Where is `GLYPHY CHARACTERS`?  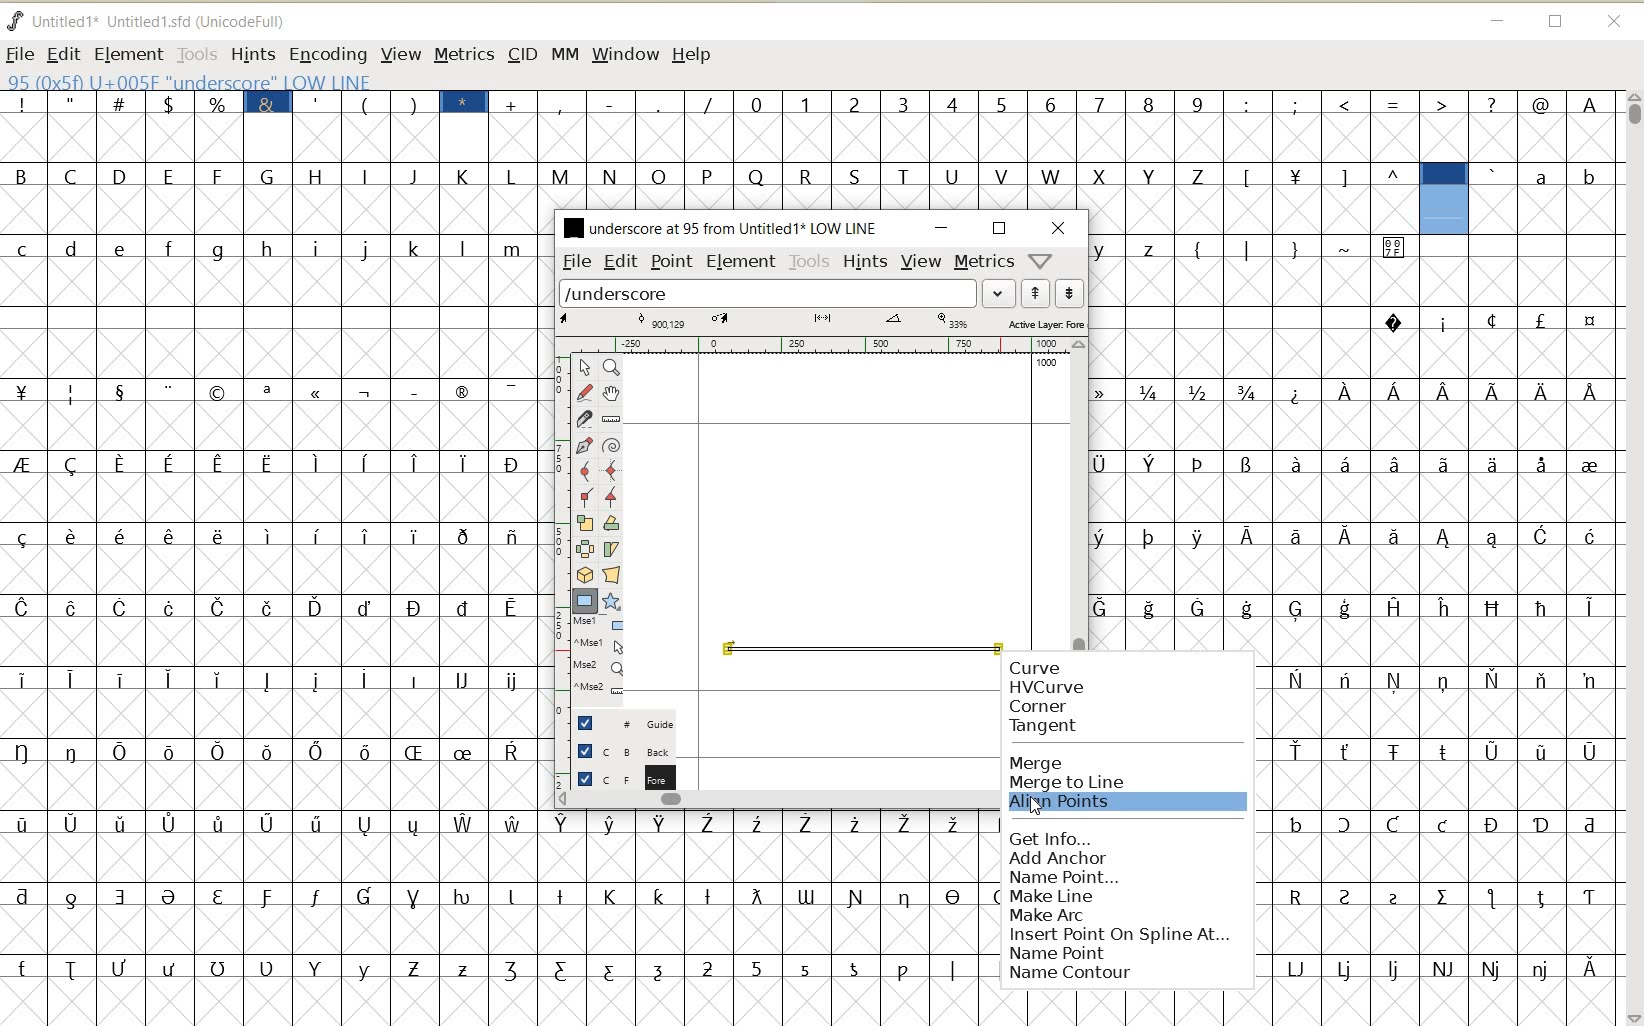
GLYPHY CHARACTERS is located at coordinates (1252, 405).